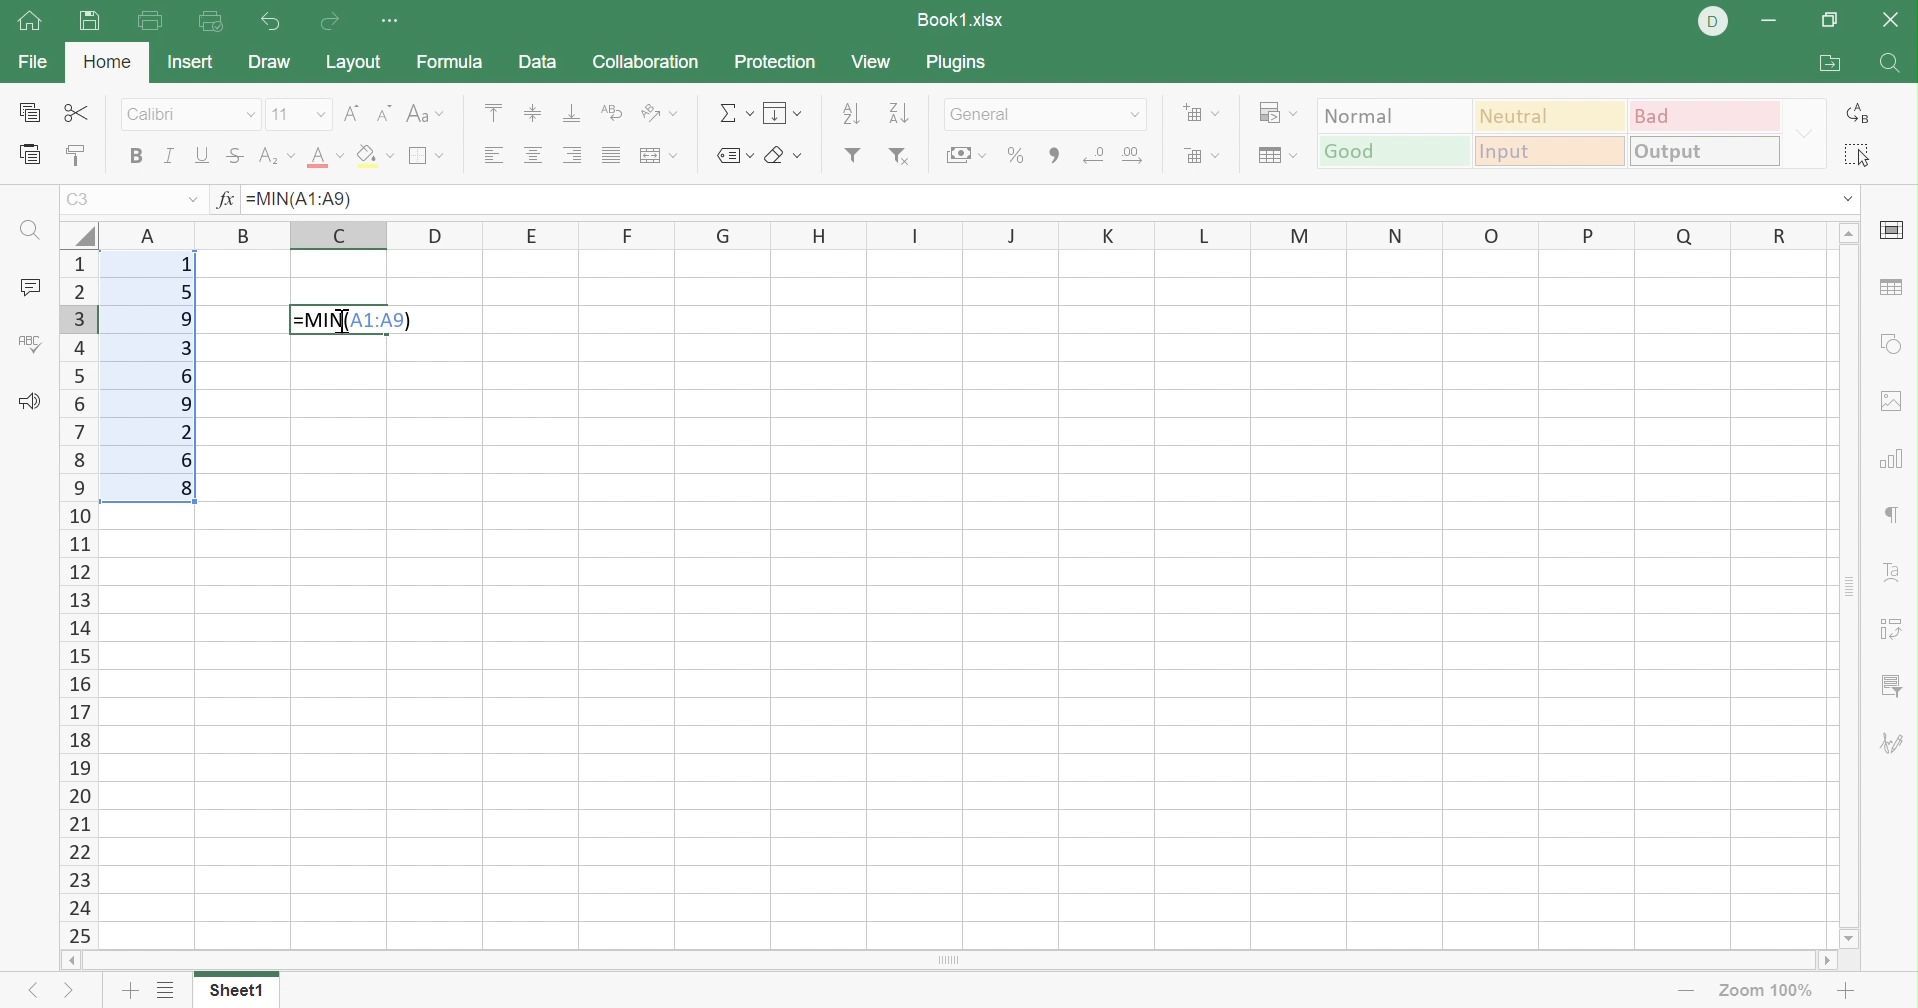 The width and height of the screenshot is (1918, 1008). What do you see at coordinates (1549, 116) in the screenshot?
I see `Neutral` at bounding box center [1549, 116].